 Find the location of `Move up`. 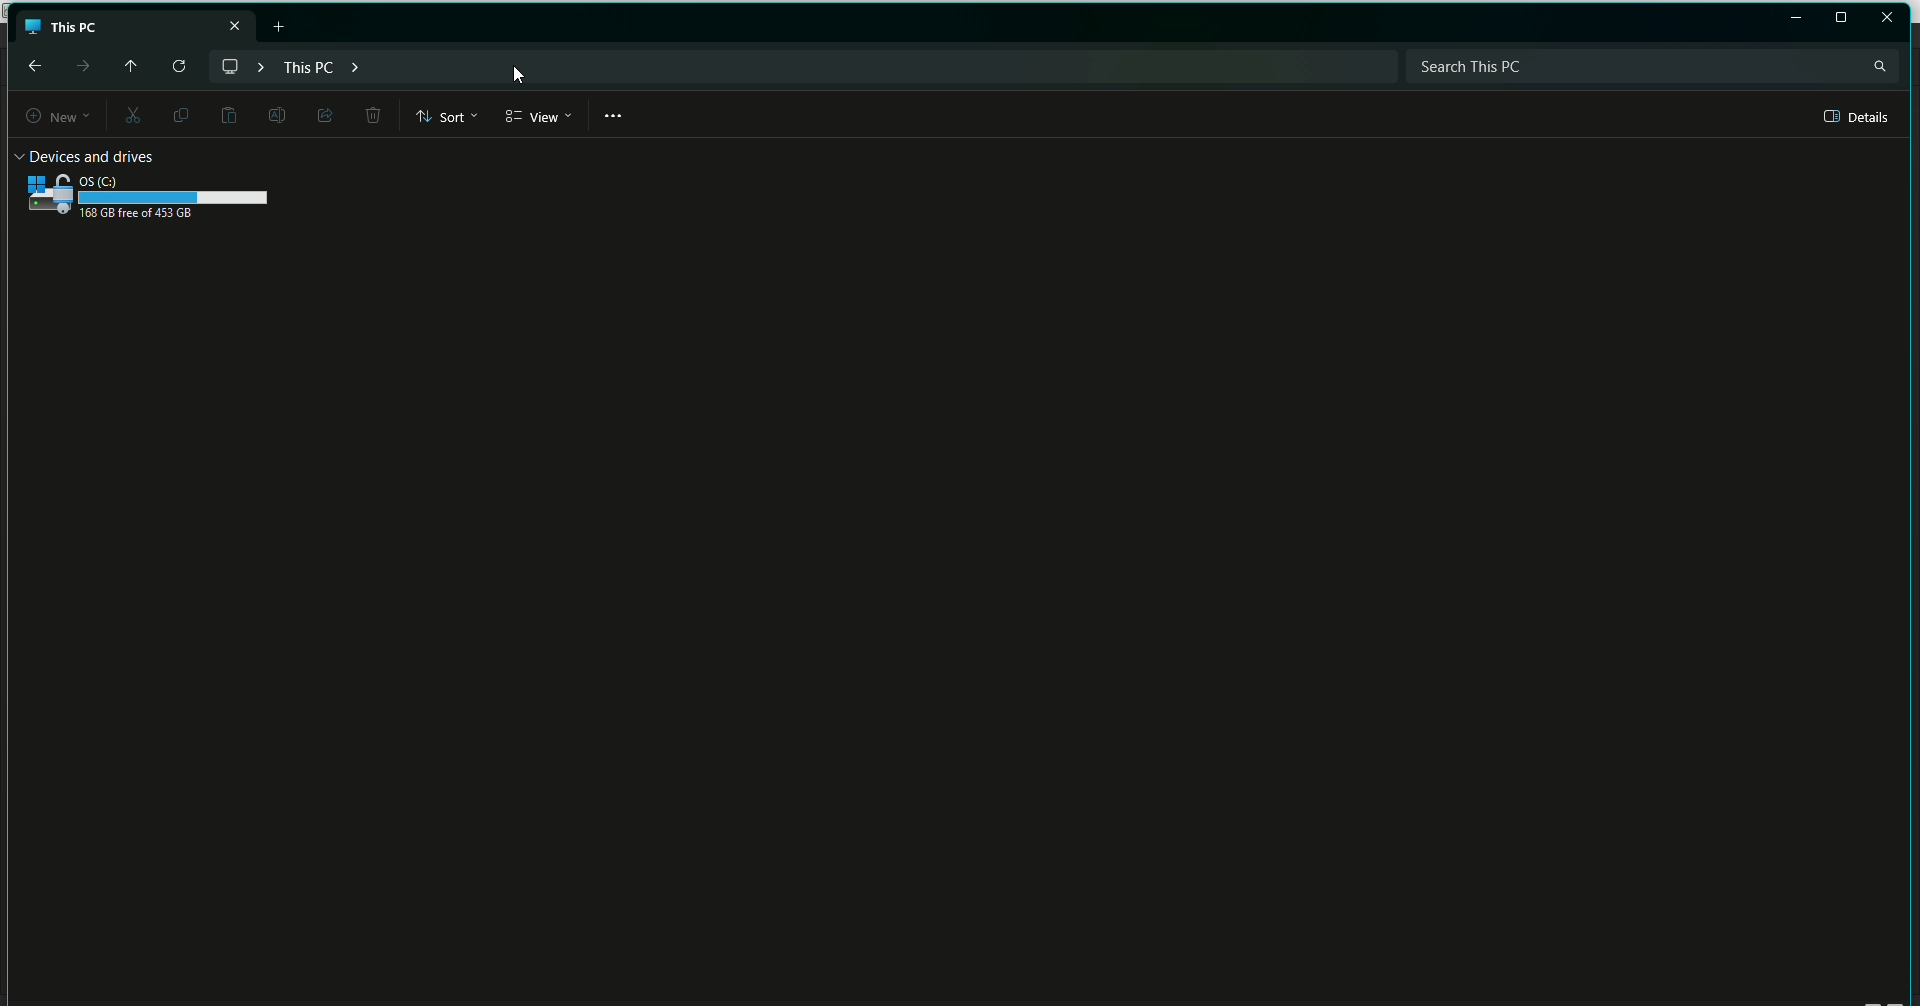

Move up is located at coordinates (126, 63).